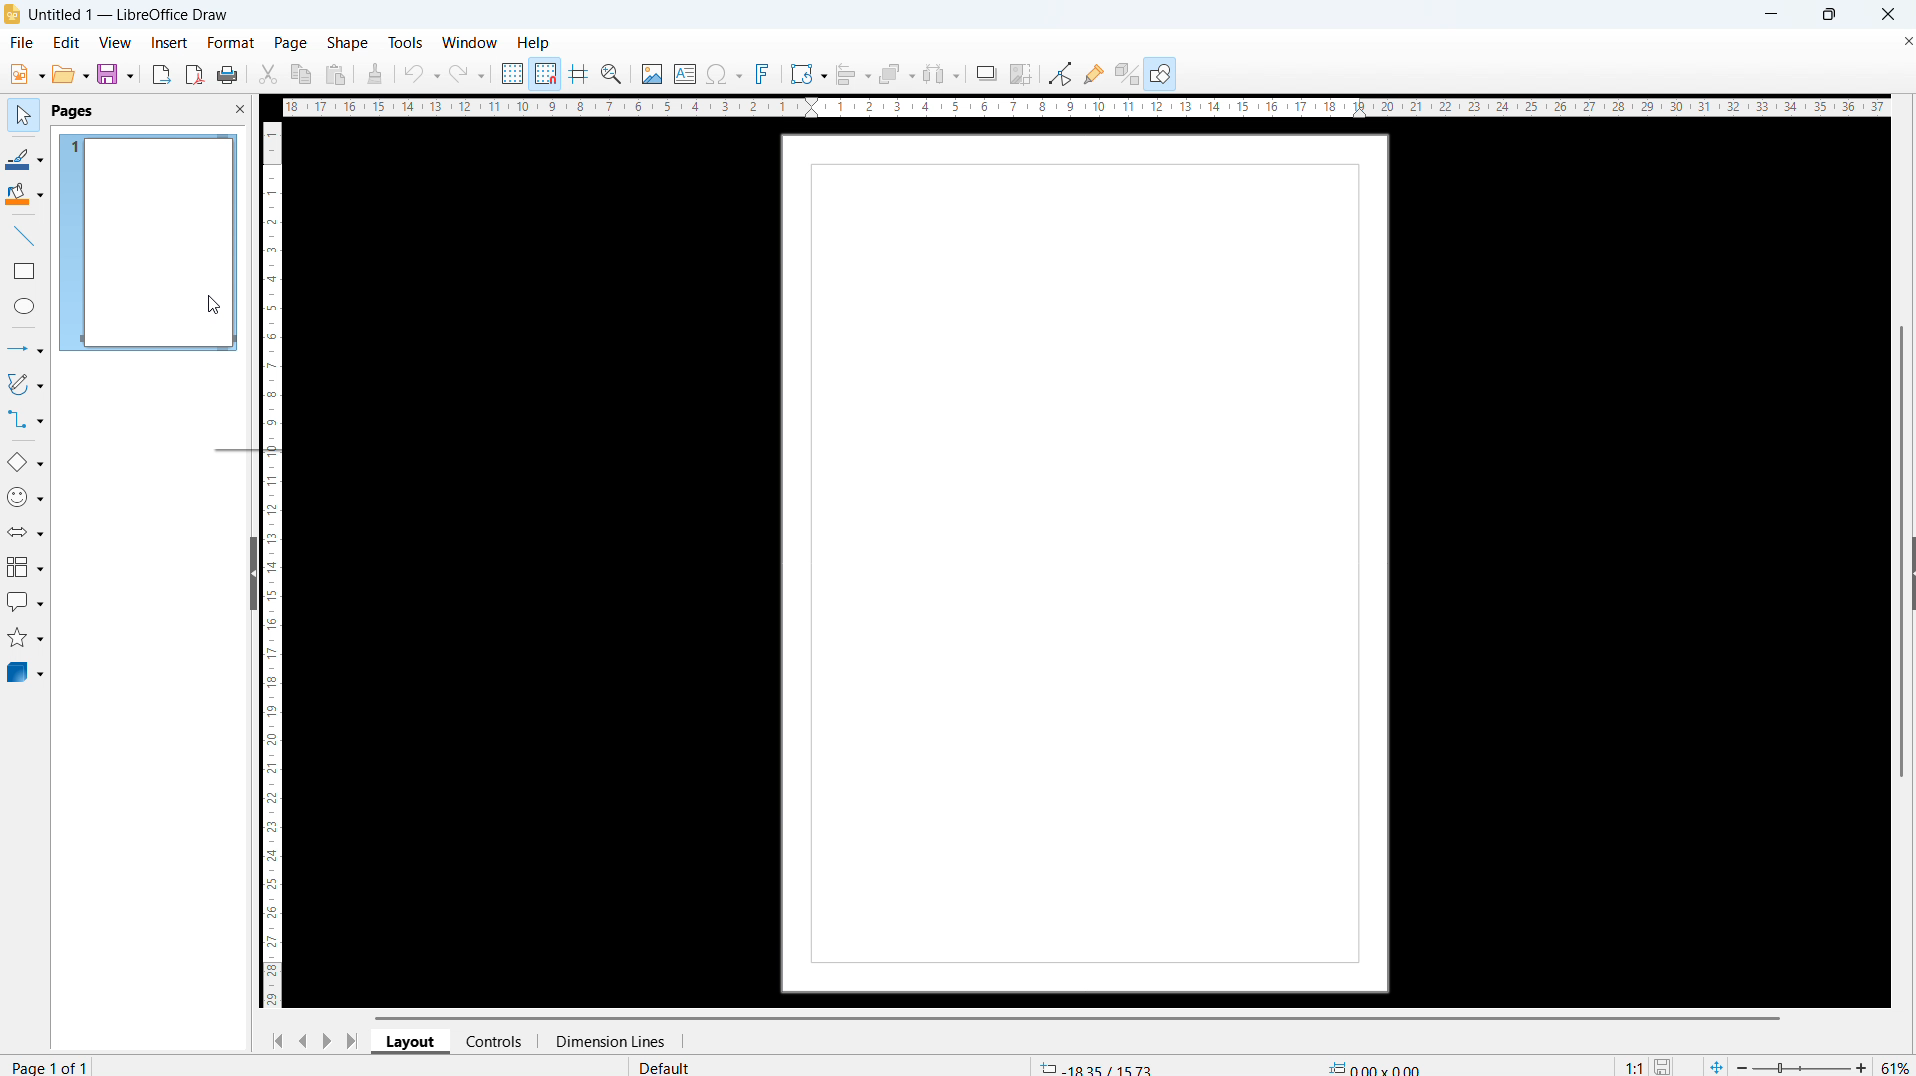 This screenshot has height=1076, width=1916. What do you see at coordinates (376, 73) in the screenshot?
I see `clone formatting` at bounding box center [376, 73].